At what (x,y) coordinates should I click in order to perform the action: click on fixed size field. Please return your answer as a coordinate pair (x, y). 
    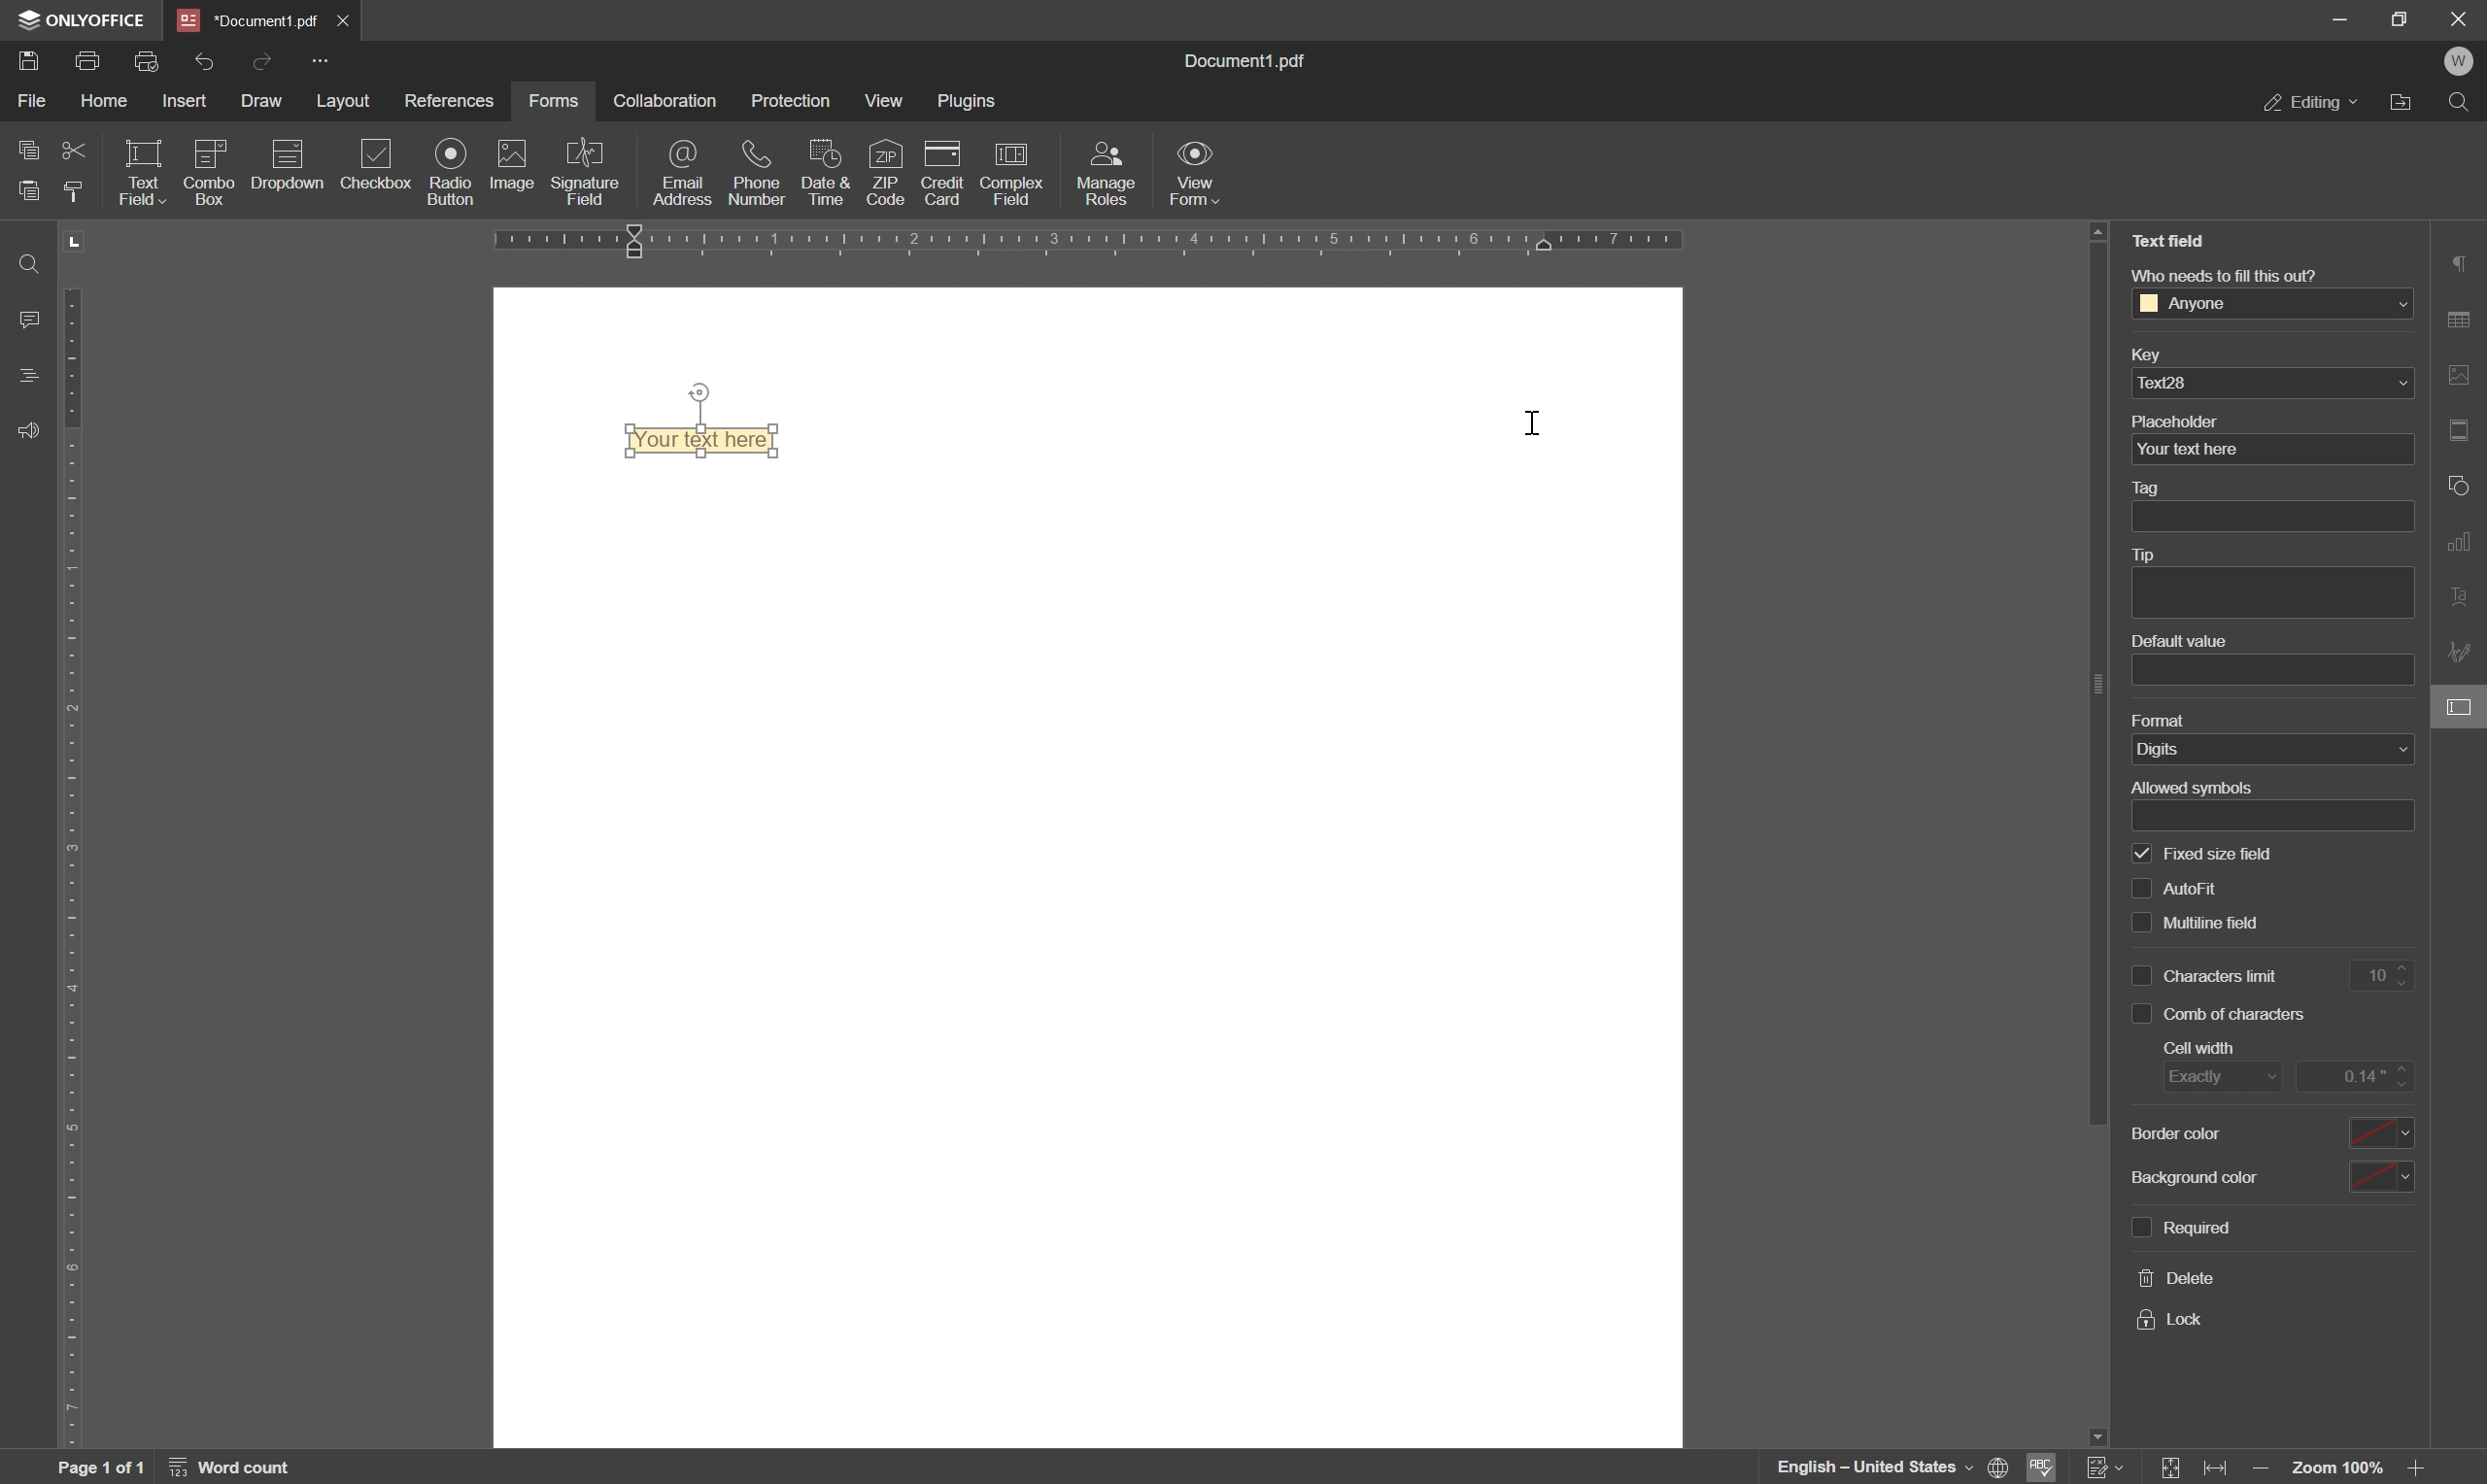
    Looking at the image, I should click on (2203, 855).